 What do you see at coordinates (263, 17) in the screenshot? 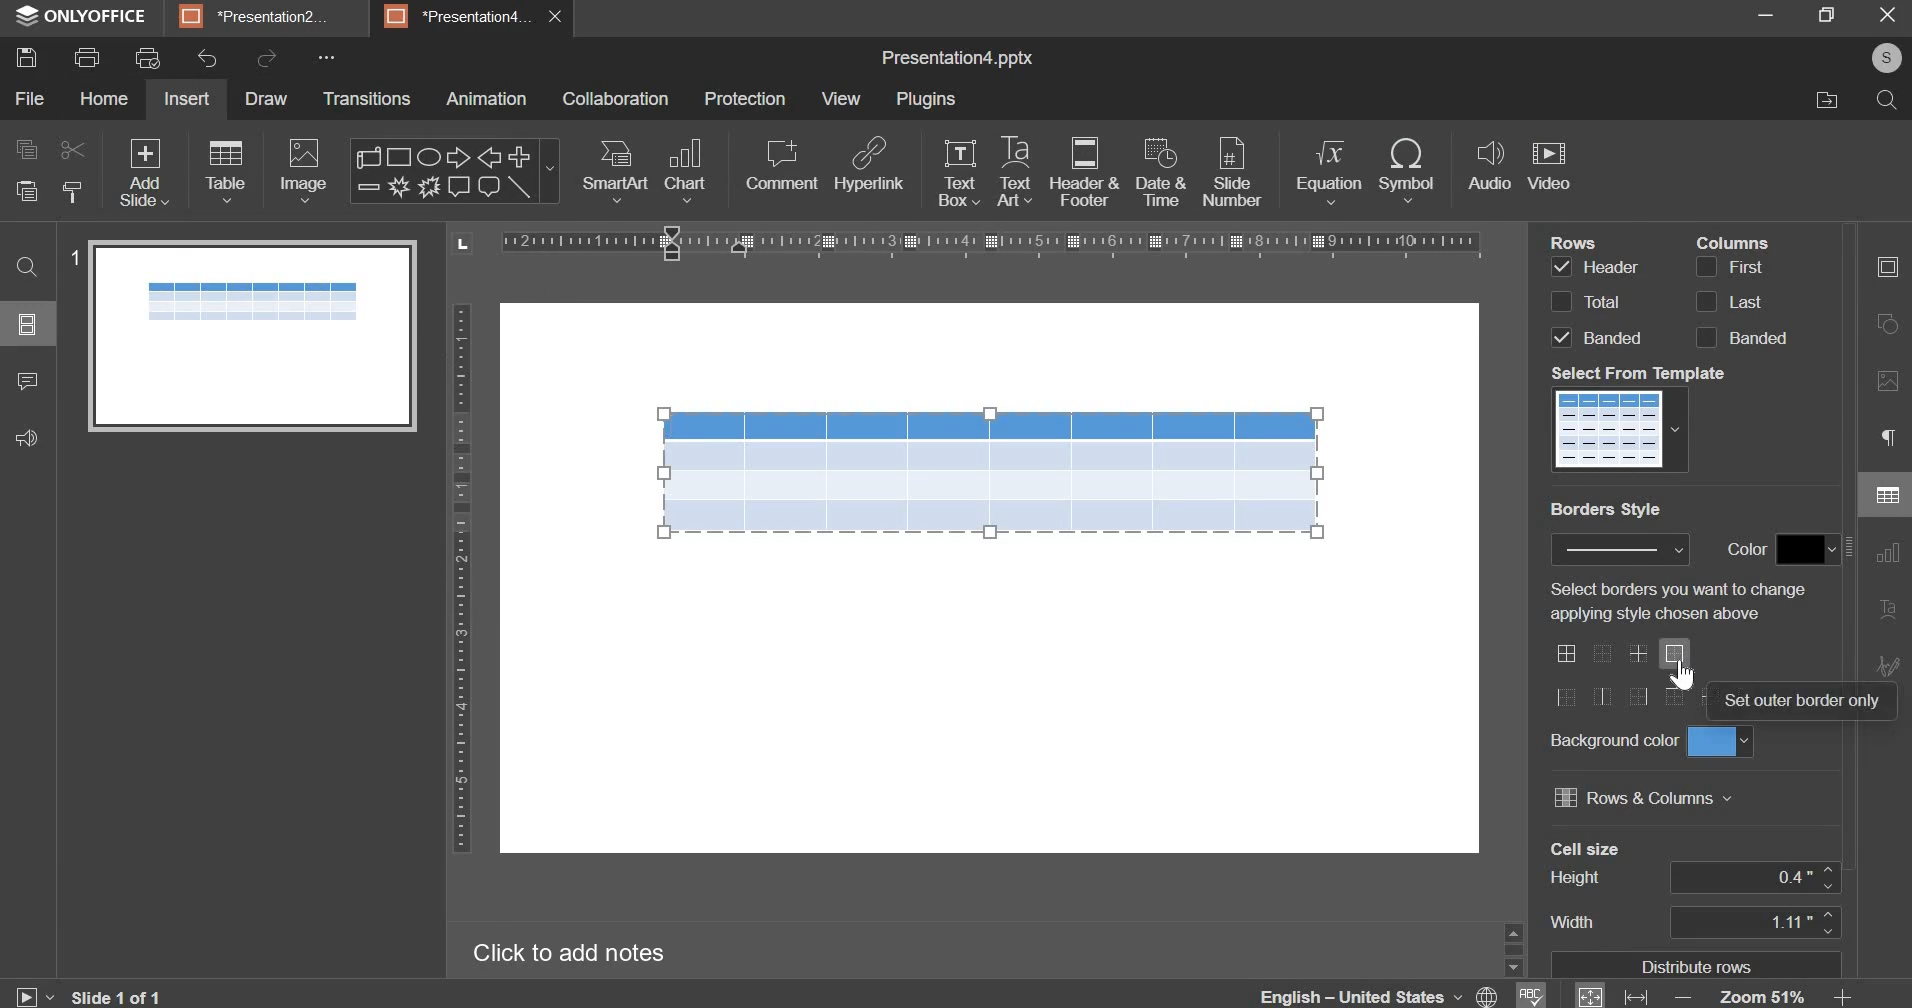
I see `*Presentation2...` at bounding box center [263, 17].